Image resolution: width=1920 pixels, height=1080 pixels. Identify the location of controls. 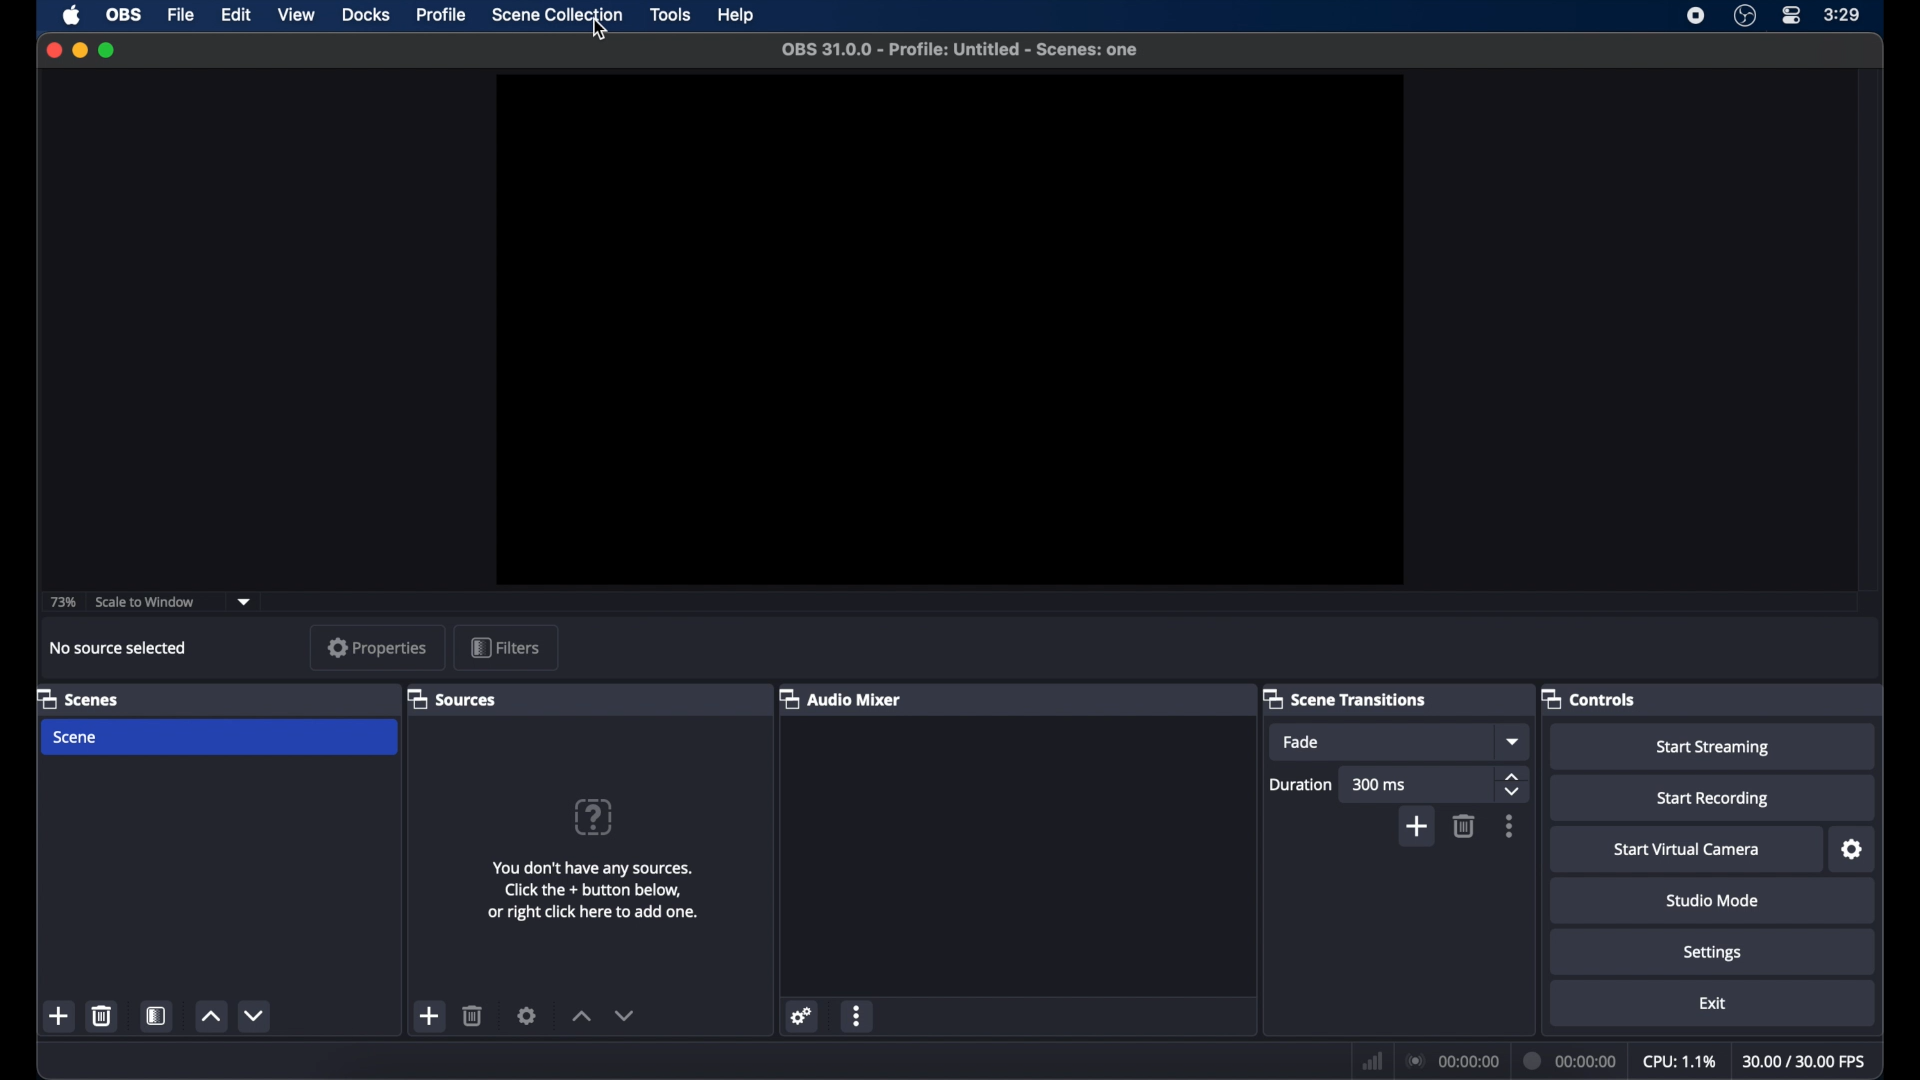
(1590, 697).